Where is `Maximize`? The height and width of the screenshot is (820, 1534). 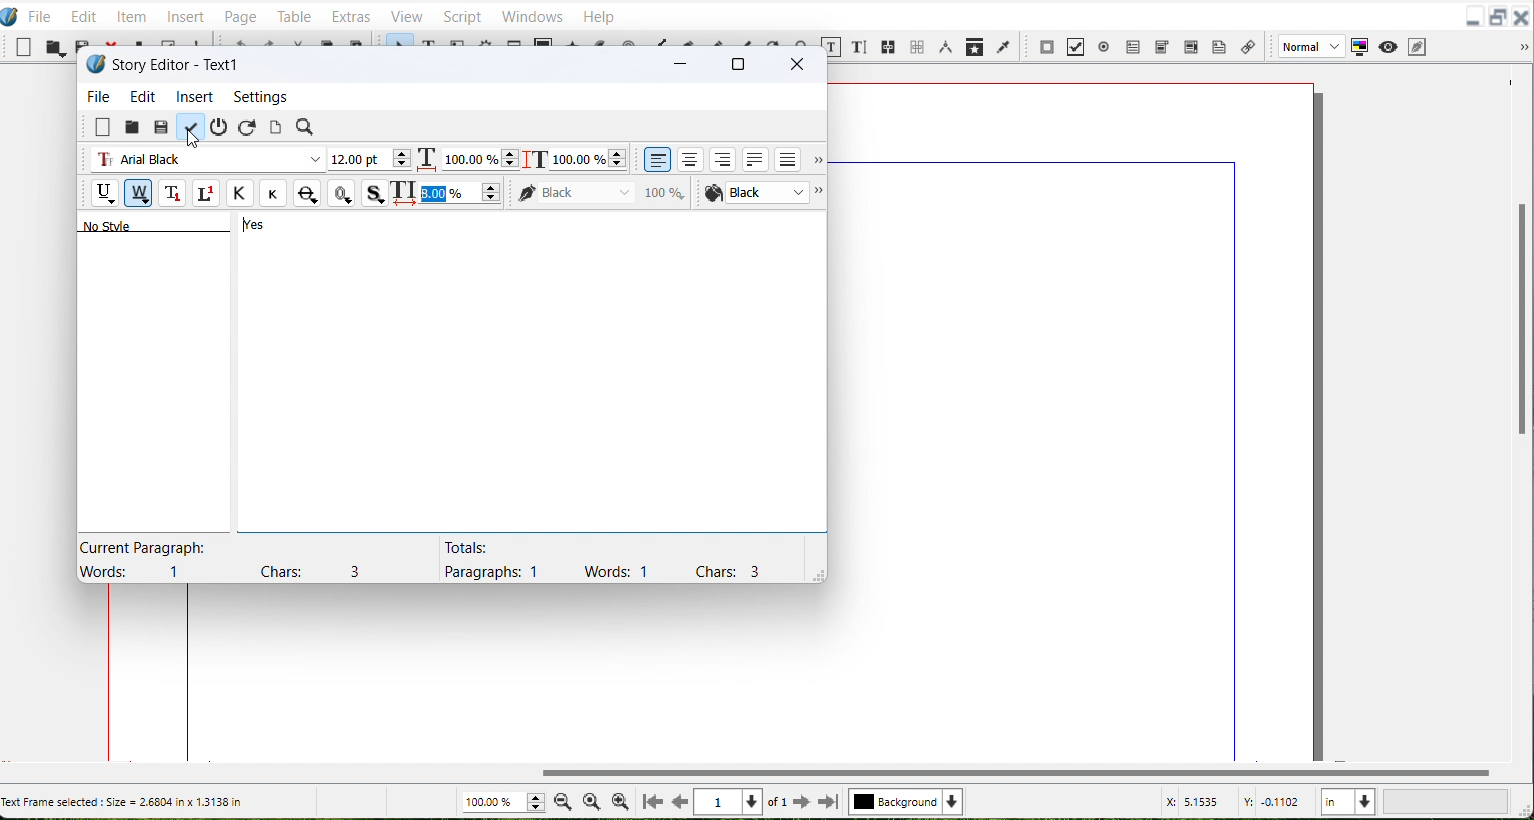 Maximize is located at coordinates (736, 62).